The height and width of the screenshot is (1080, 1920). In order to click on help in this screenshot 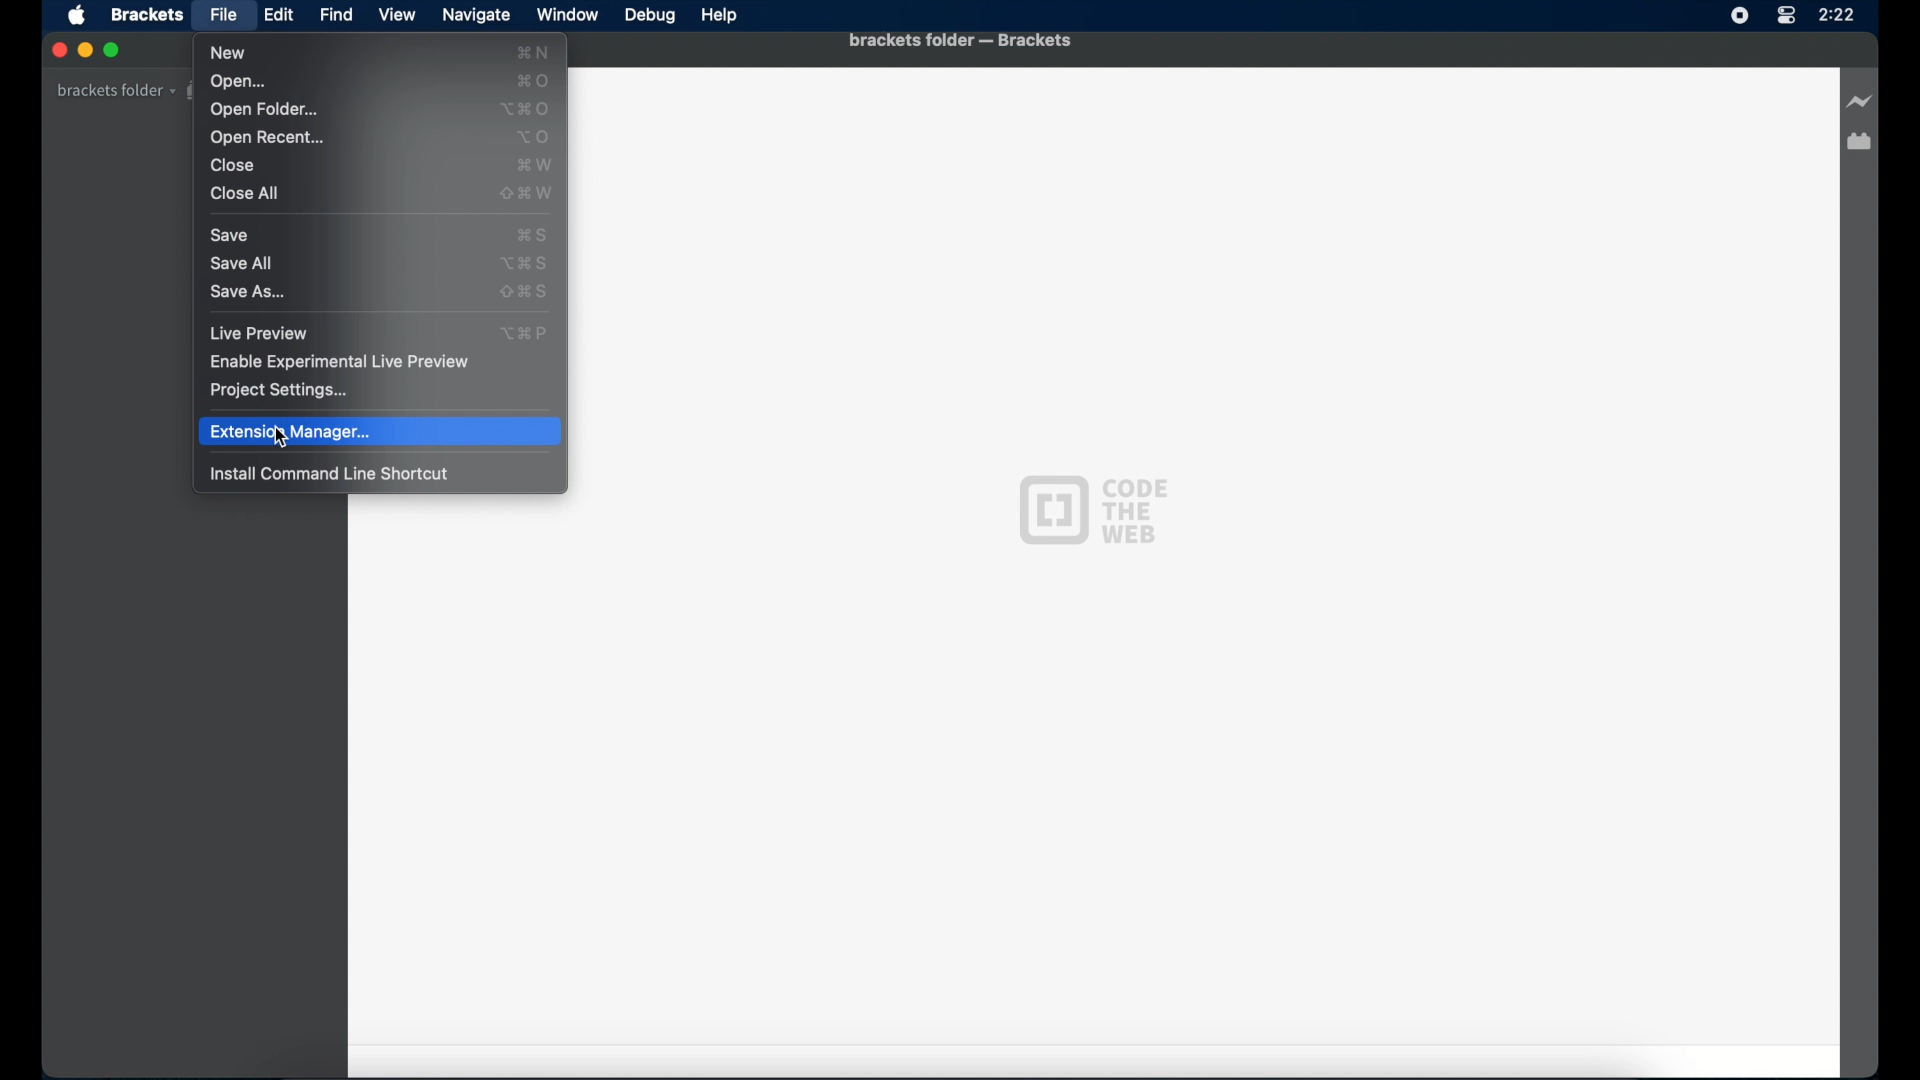, I will do `click(720, 16)`.